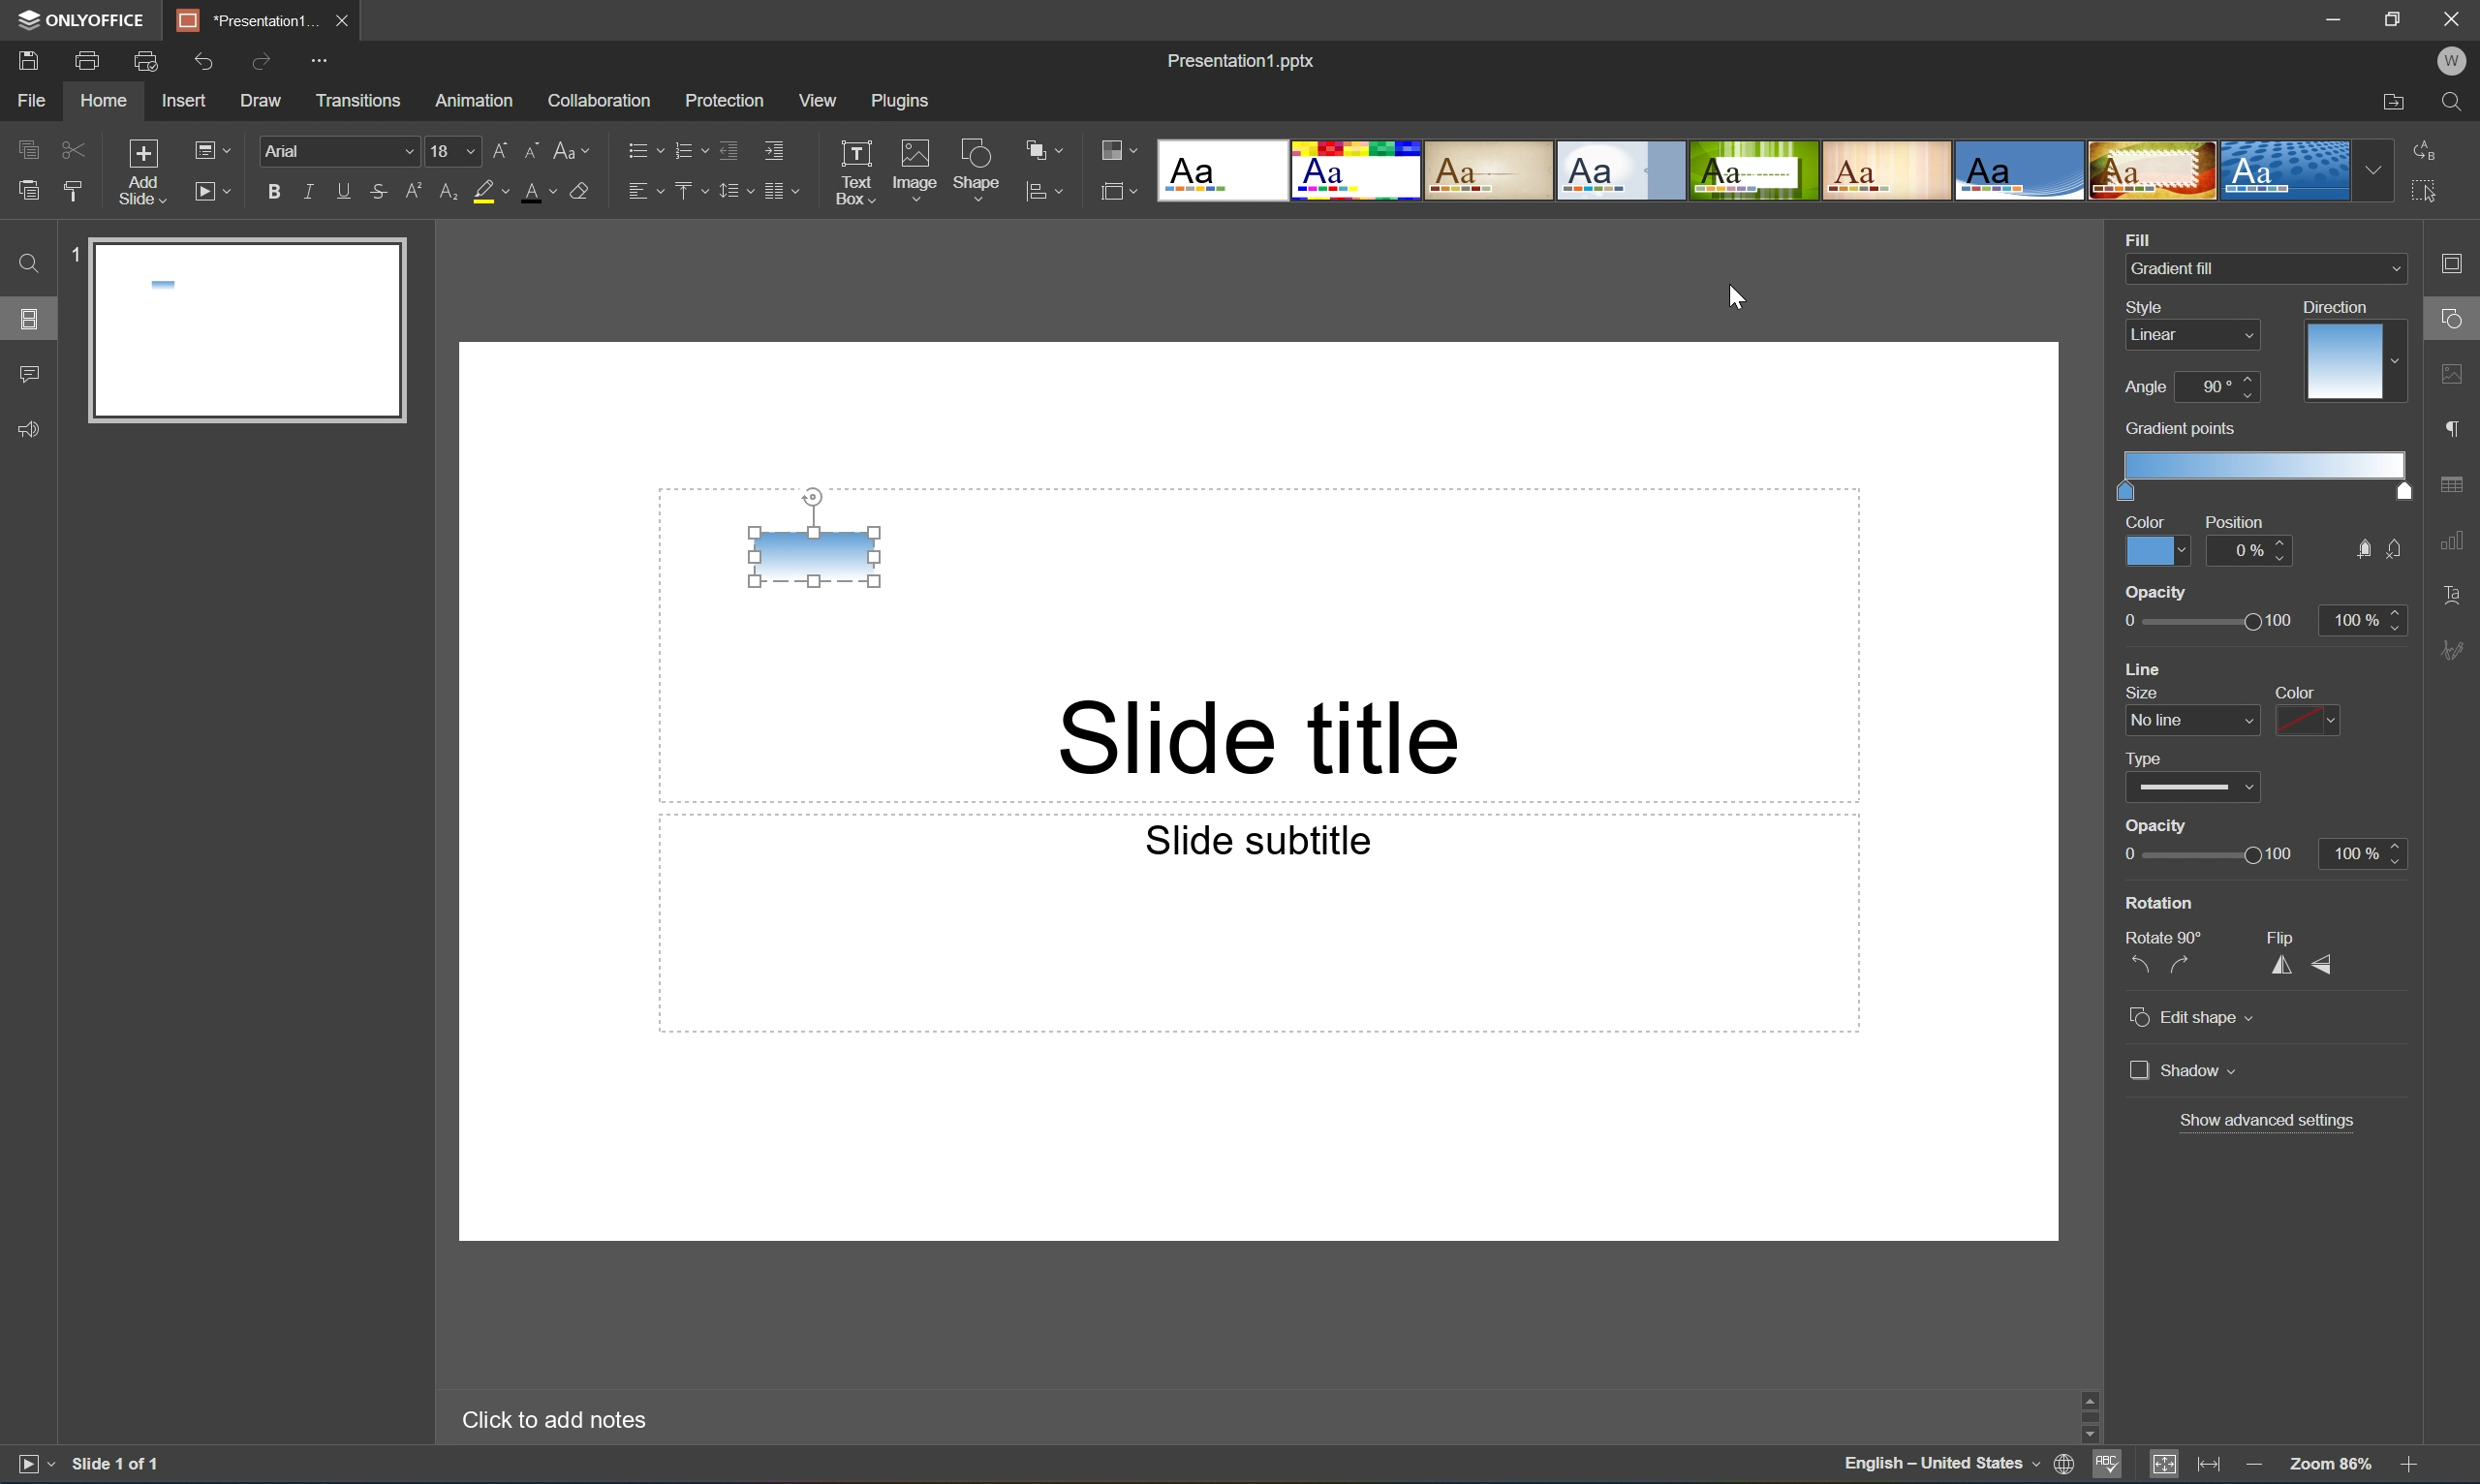  I want to click on fill, so click(2360, 550).